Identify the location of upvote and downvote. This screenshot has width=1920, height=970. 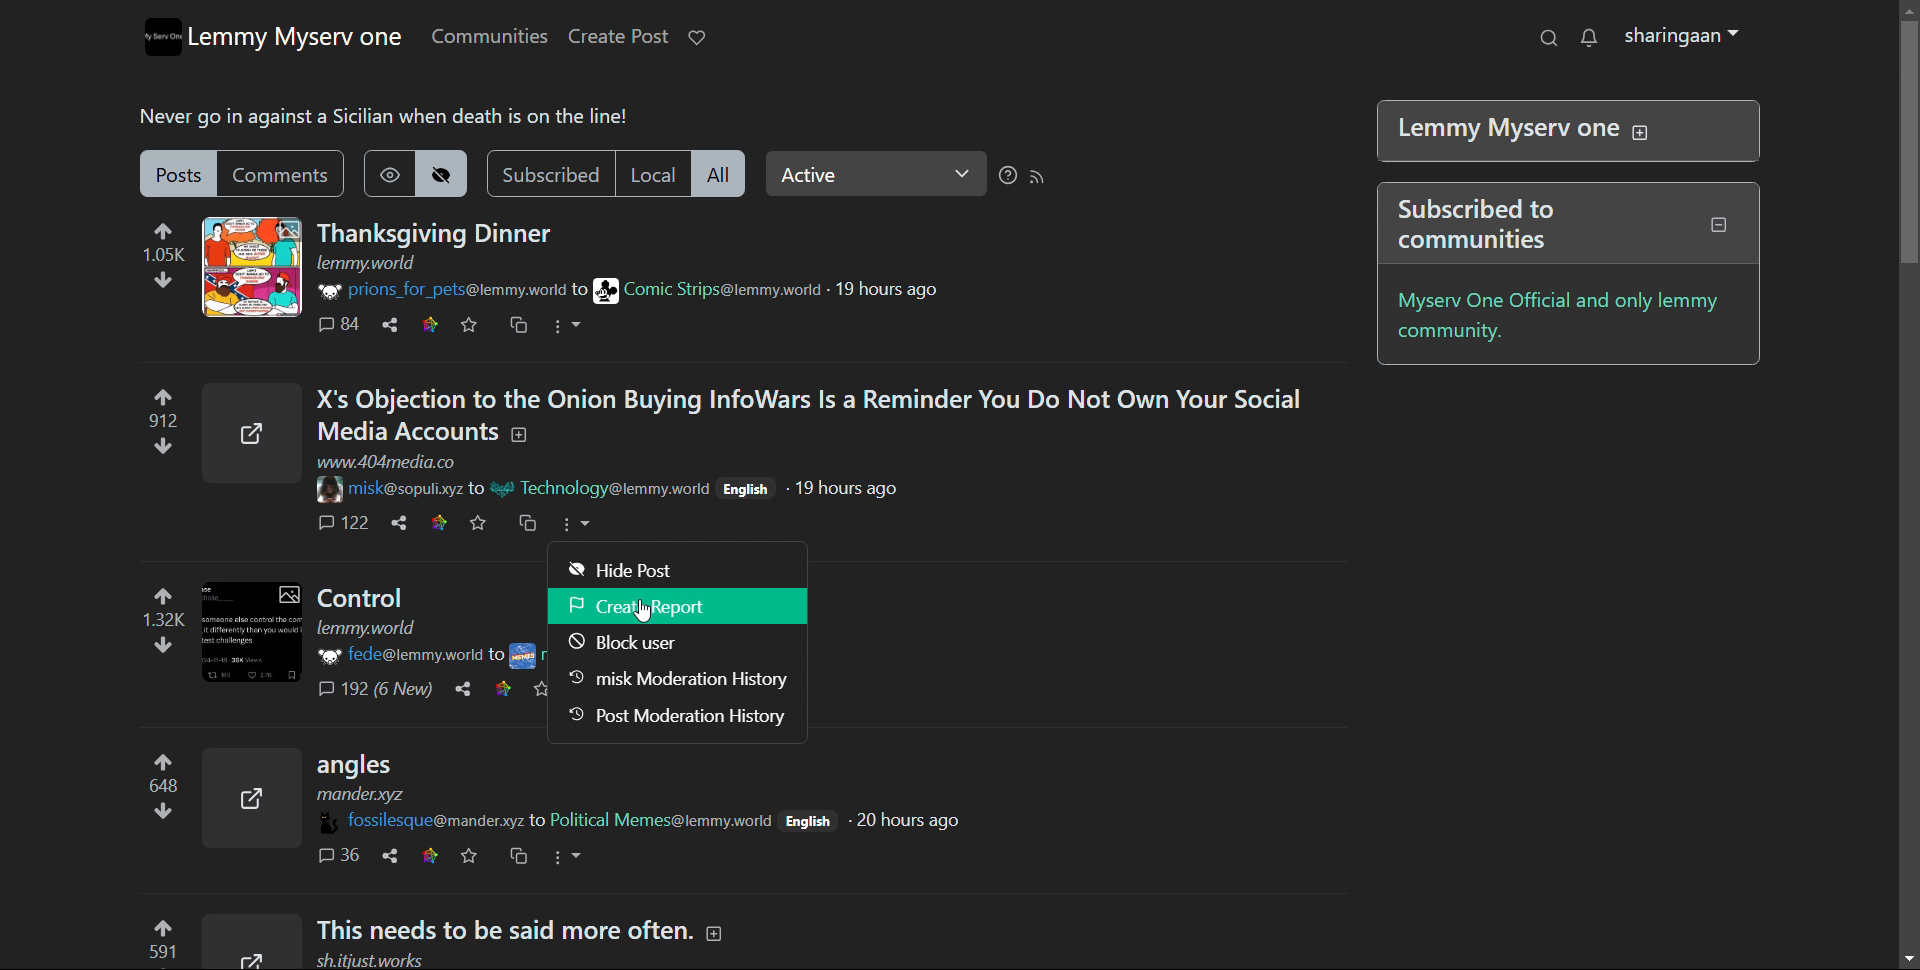
(152, 793).